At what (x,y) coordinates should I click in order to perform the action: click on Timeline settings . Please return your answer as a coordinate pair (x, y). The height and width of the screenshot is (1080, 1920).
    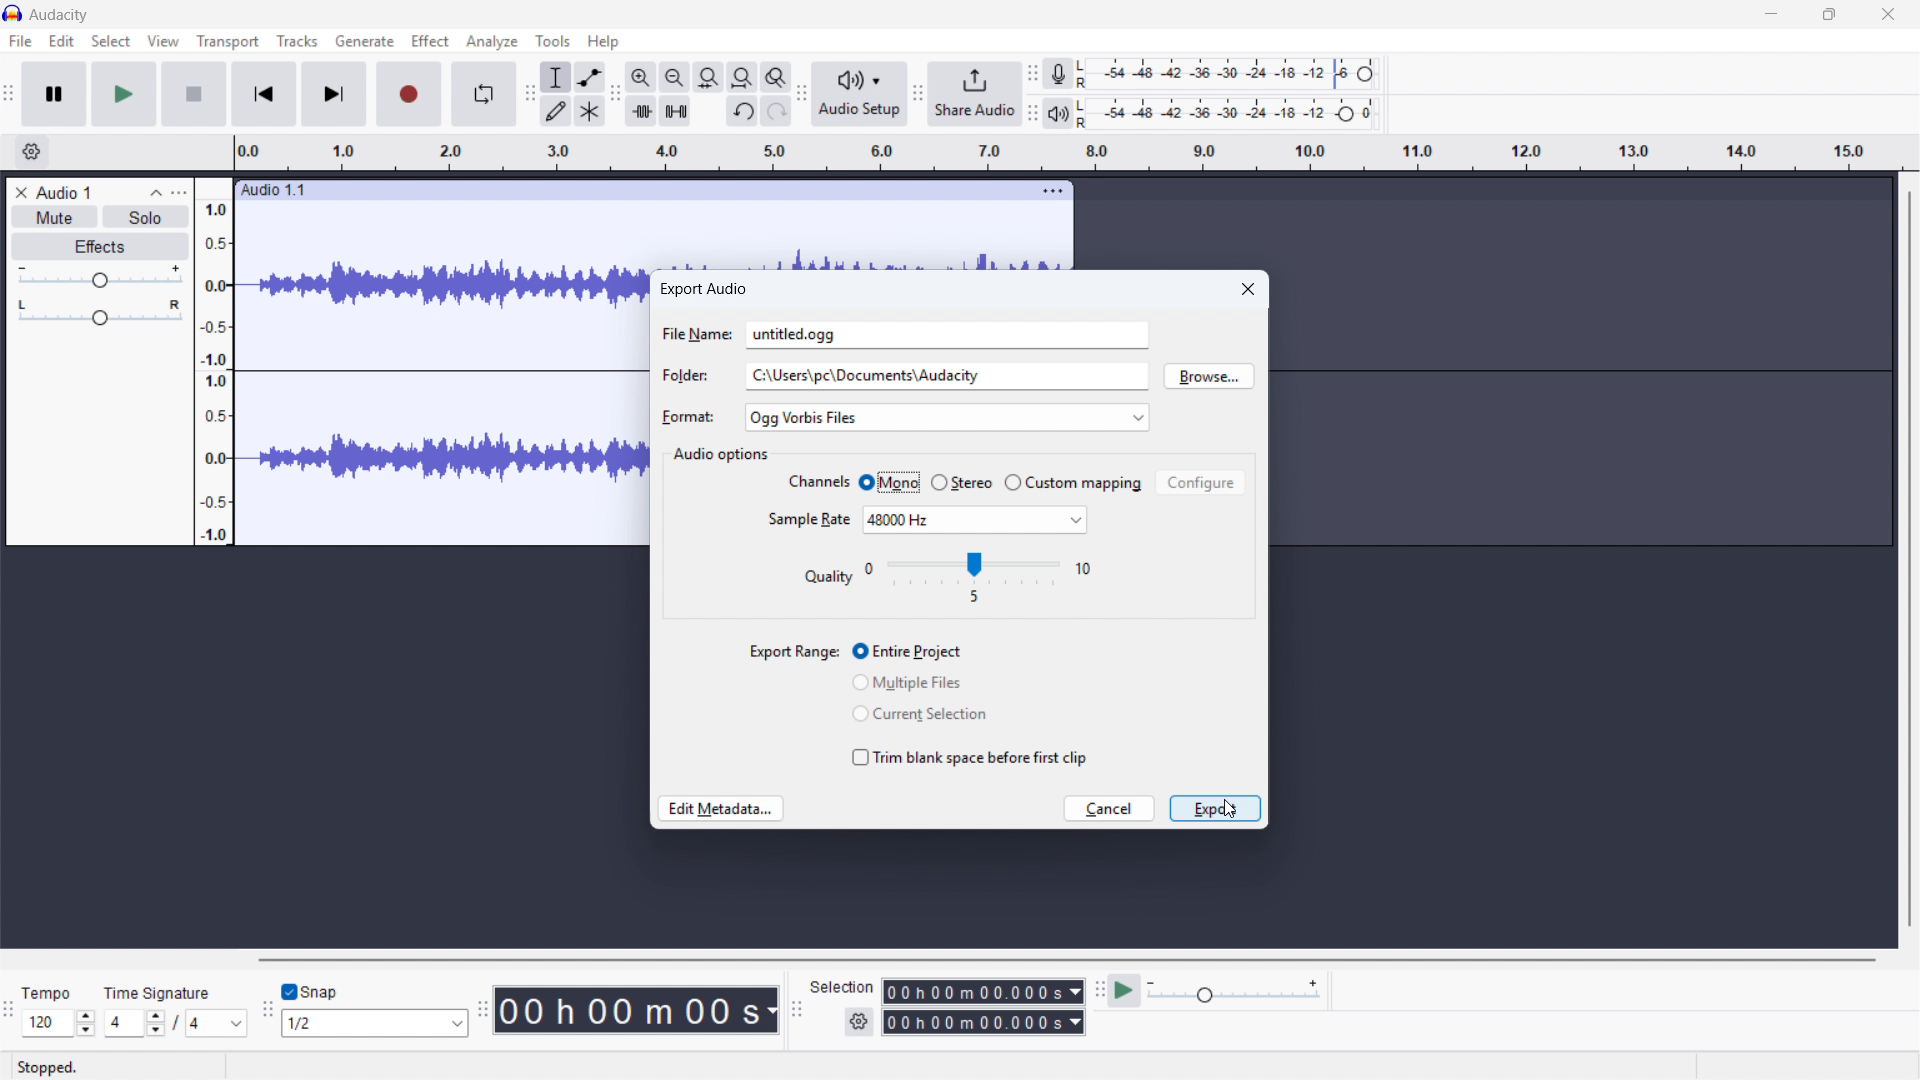
    Looking at the image, I should click on (29, 152).